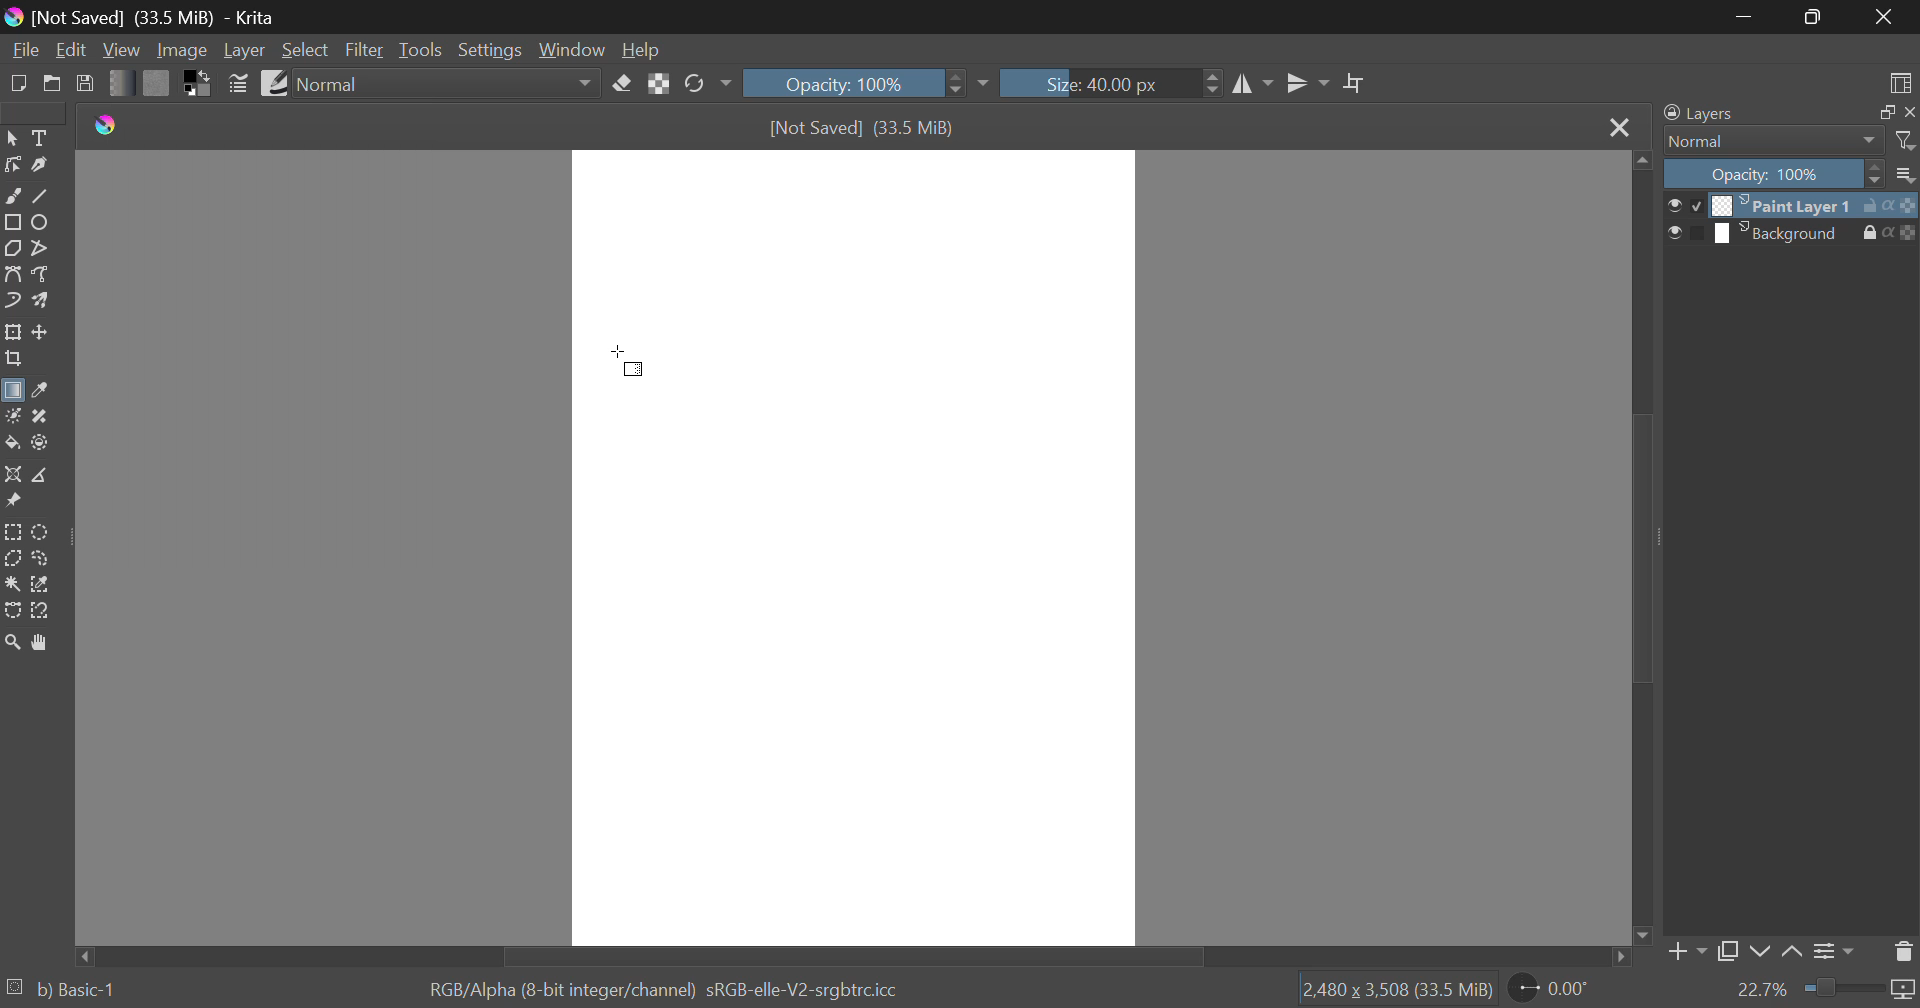 This screenshot has width=1920, height=1008. I want to click on Freehand Path Tool, so click(44, 276).